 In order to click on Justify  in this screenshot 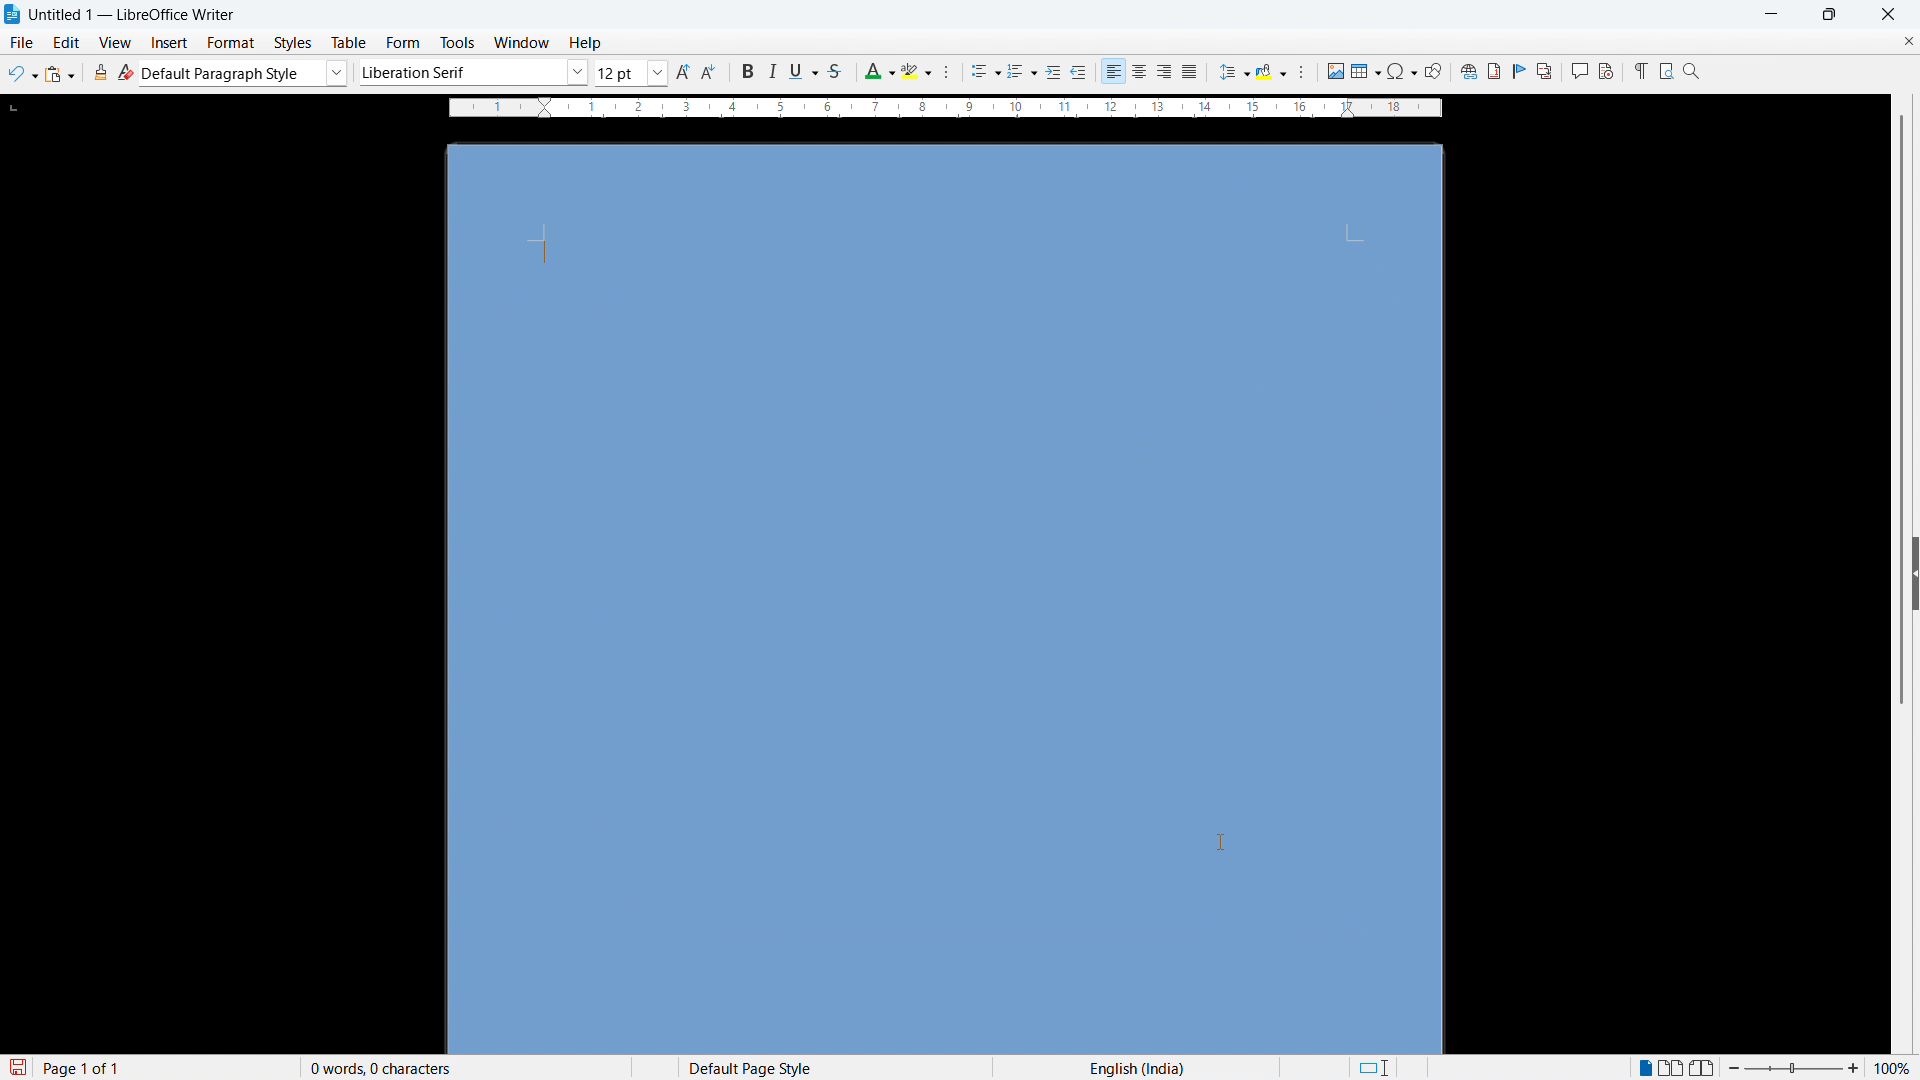, I will do `click(1189, 71)`.